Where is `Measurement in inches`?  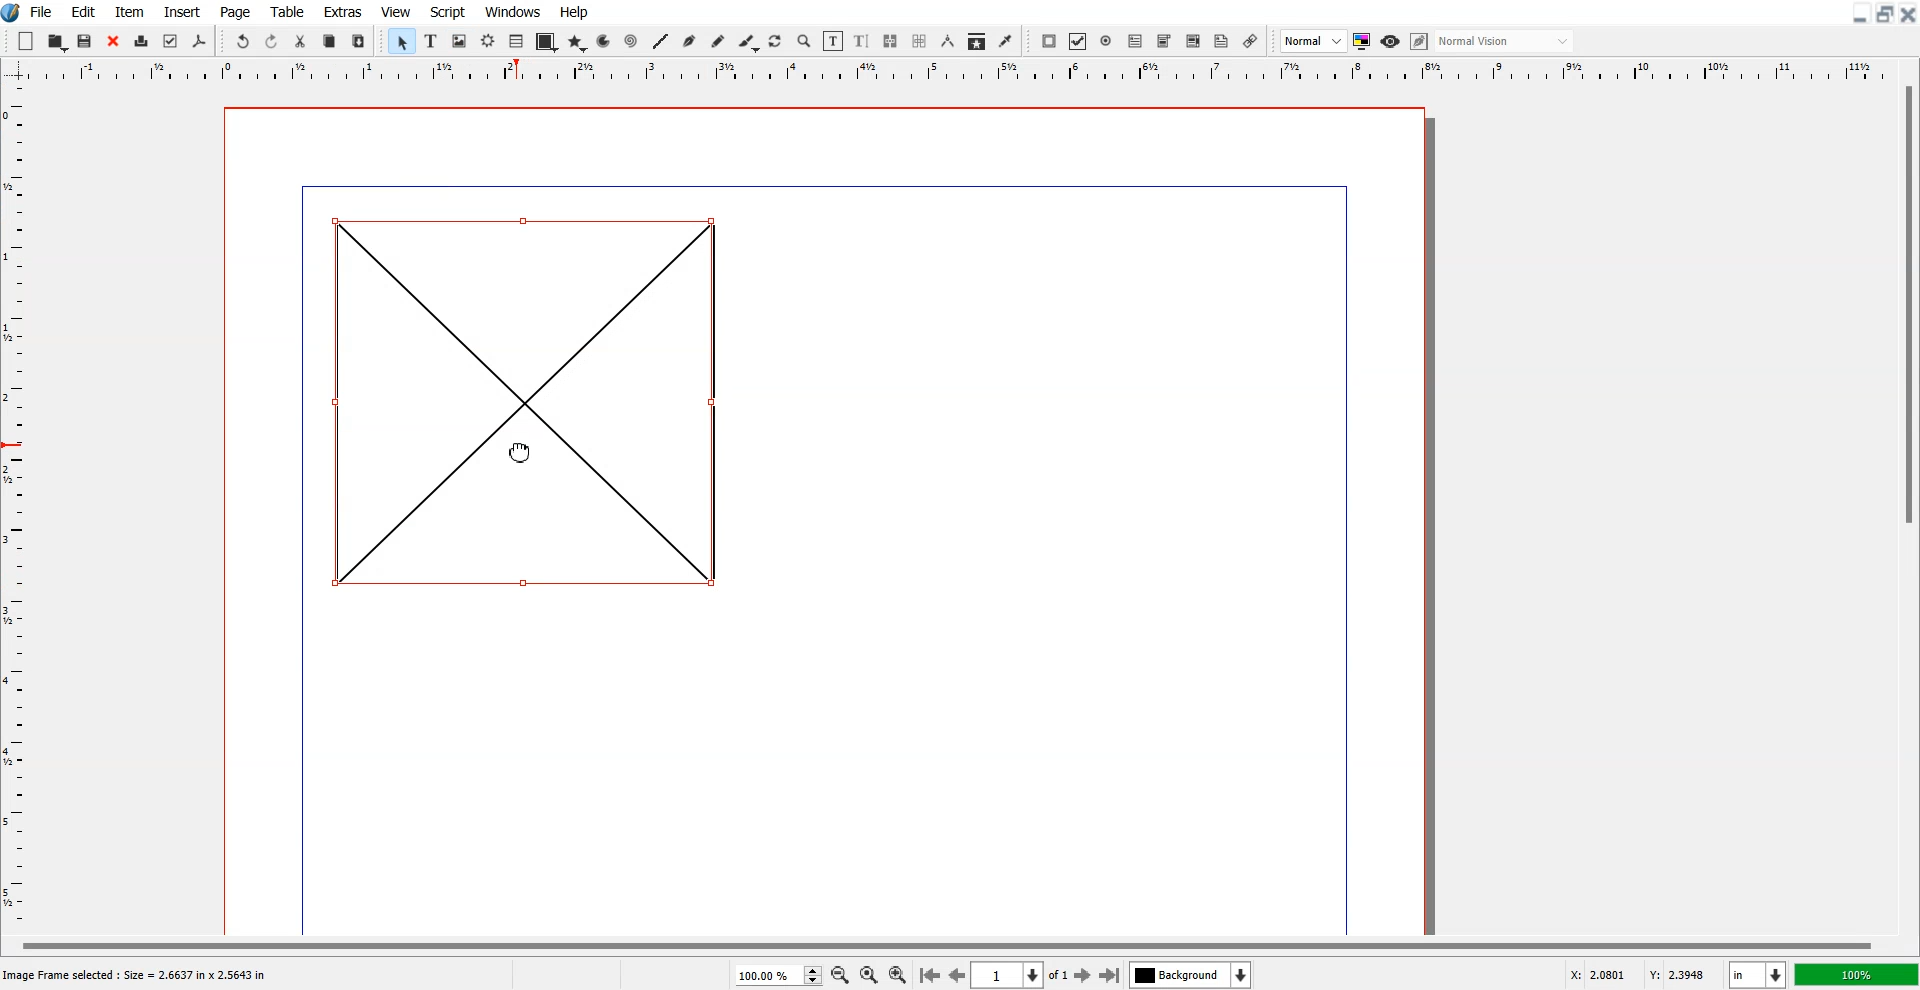 Measurement in inches is located at coordinates (1758, 974).